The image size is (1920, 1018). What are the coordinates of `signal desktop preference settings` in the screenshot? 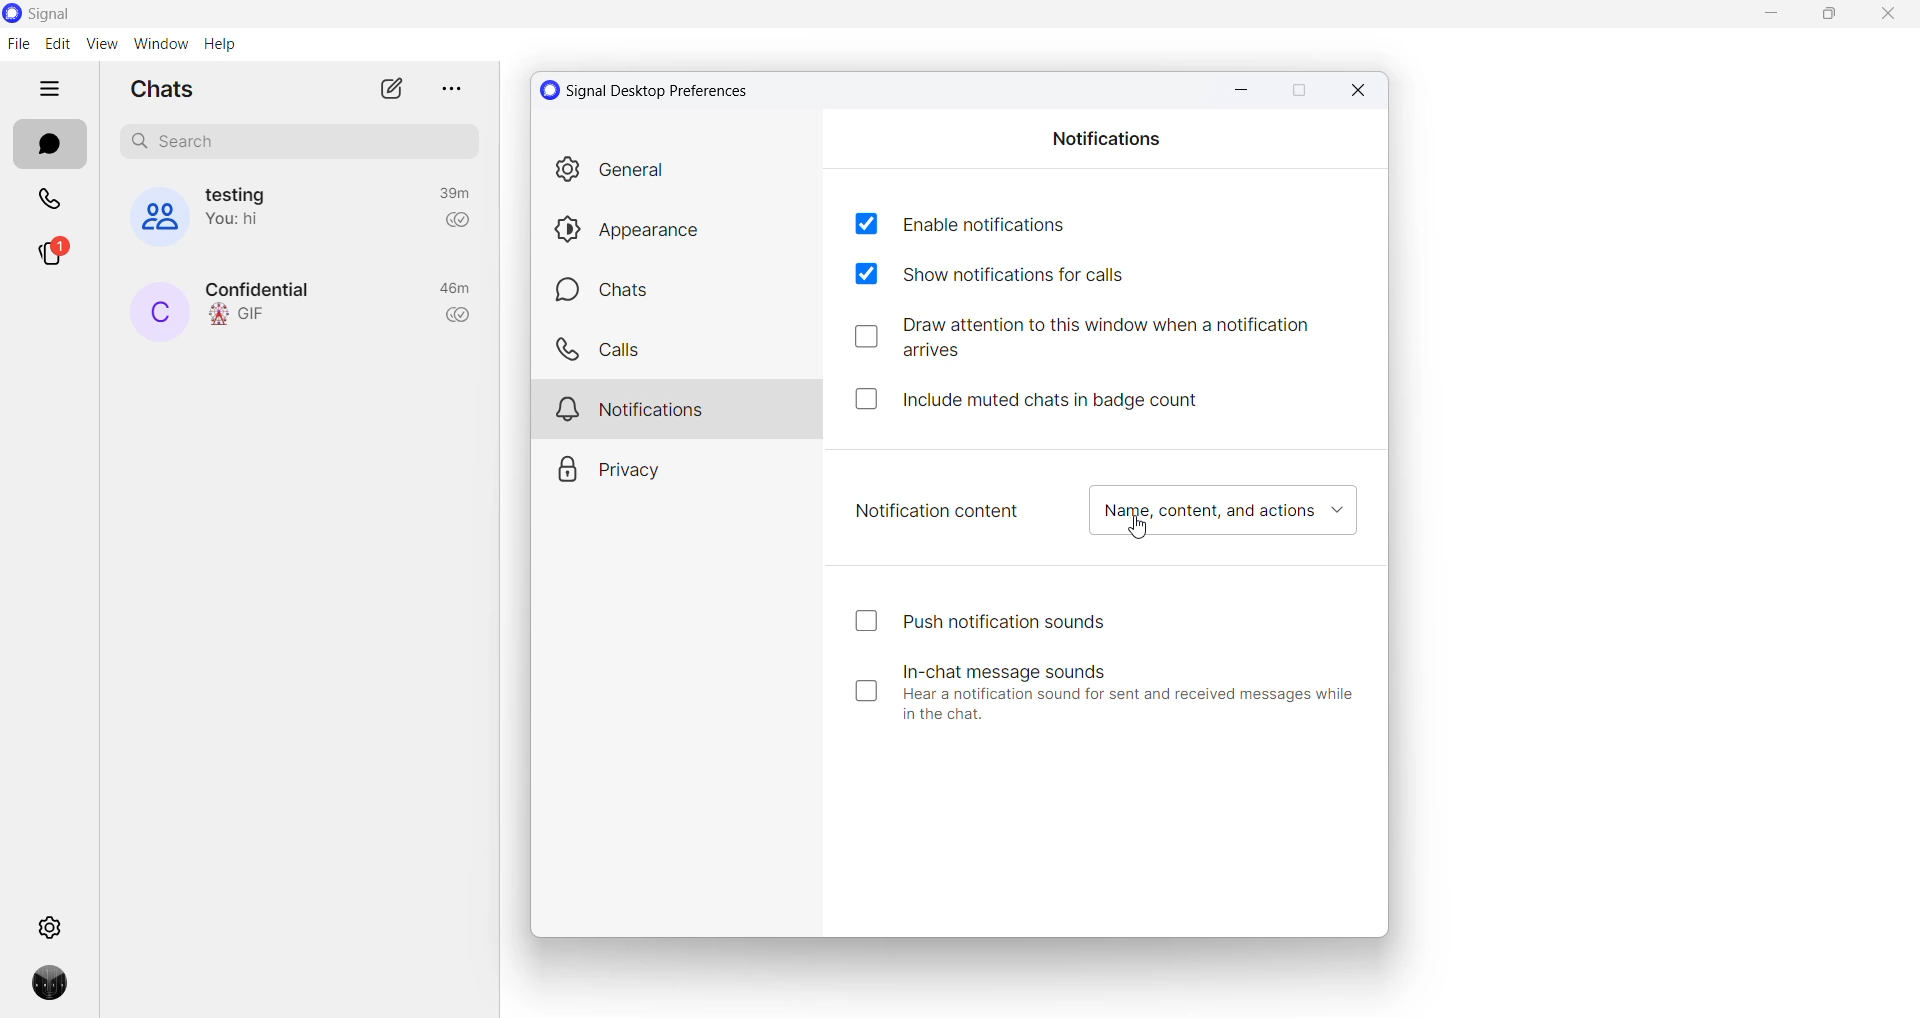 It's located at (657, 90).